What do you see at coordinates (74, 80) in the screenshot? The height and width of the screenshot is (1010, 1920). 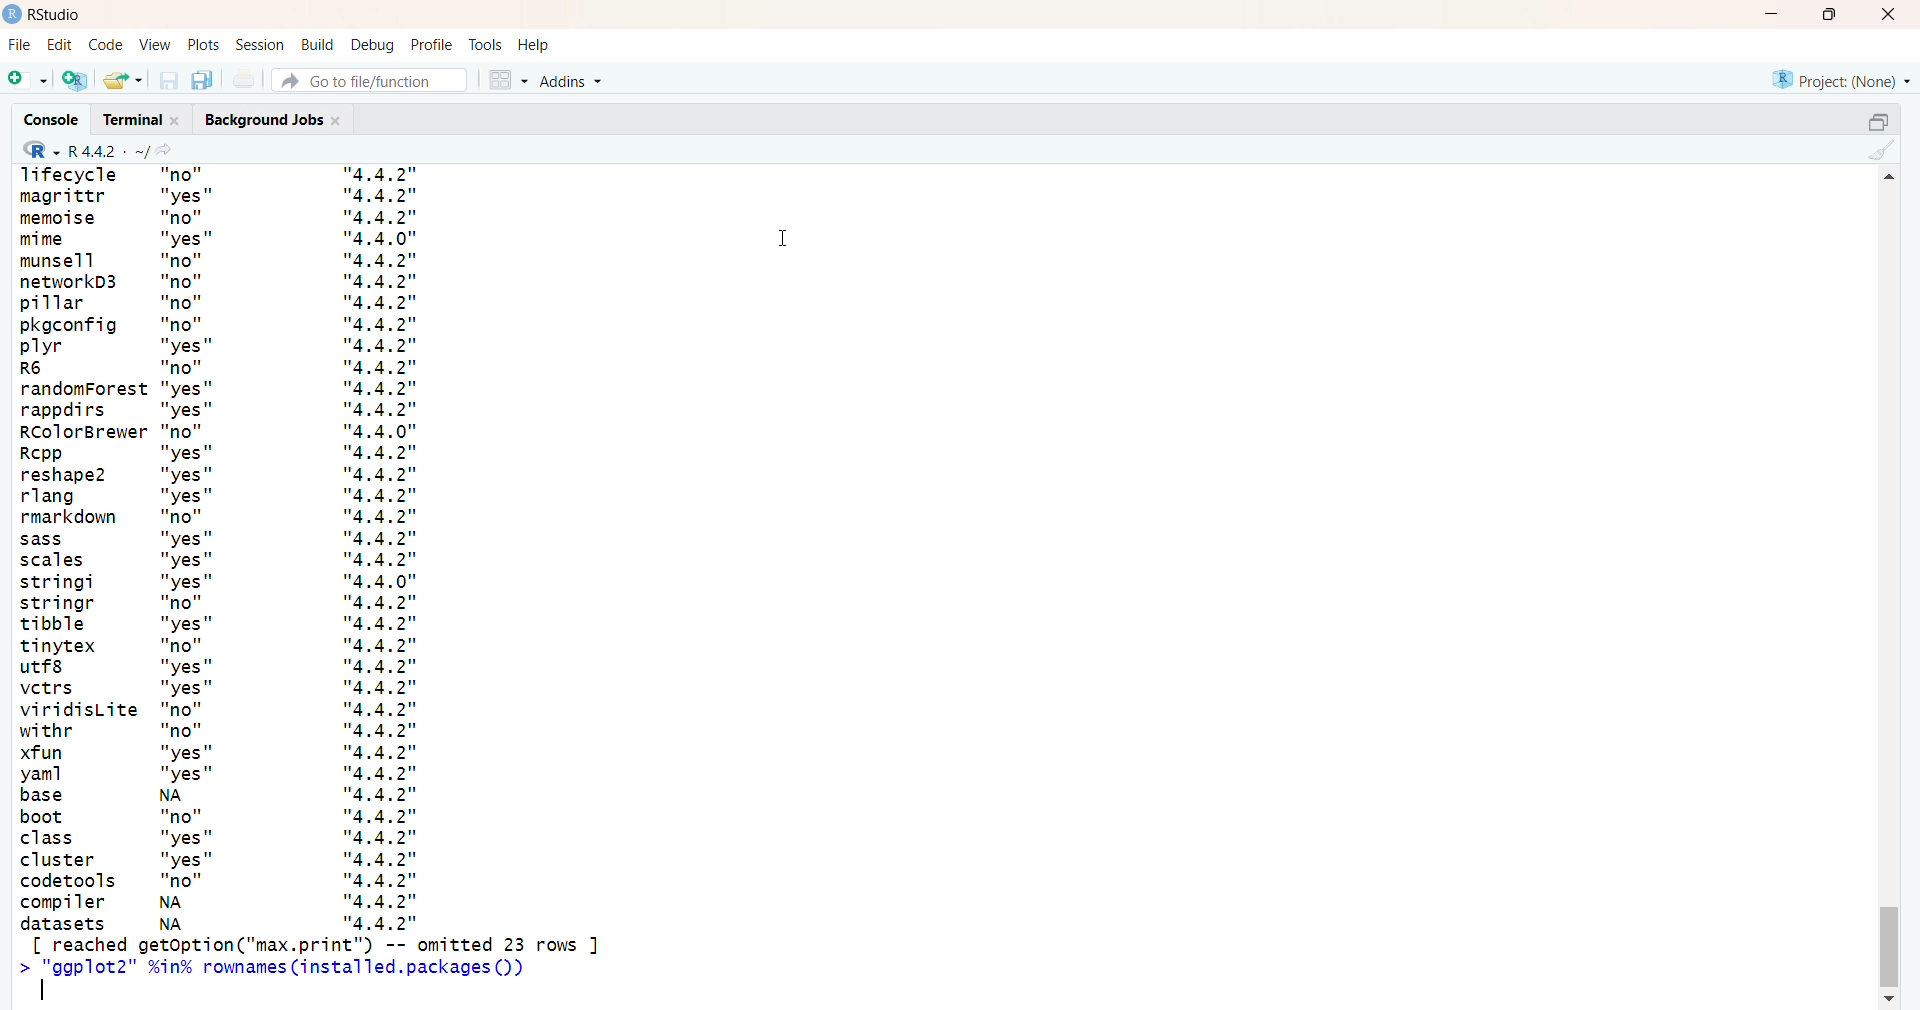 I see `create a project` at bounding box center [74, 80].